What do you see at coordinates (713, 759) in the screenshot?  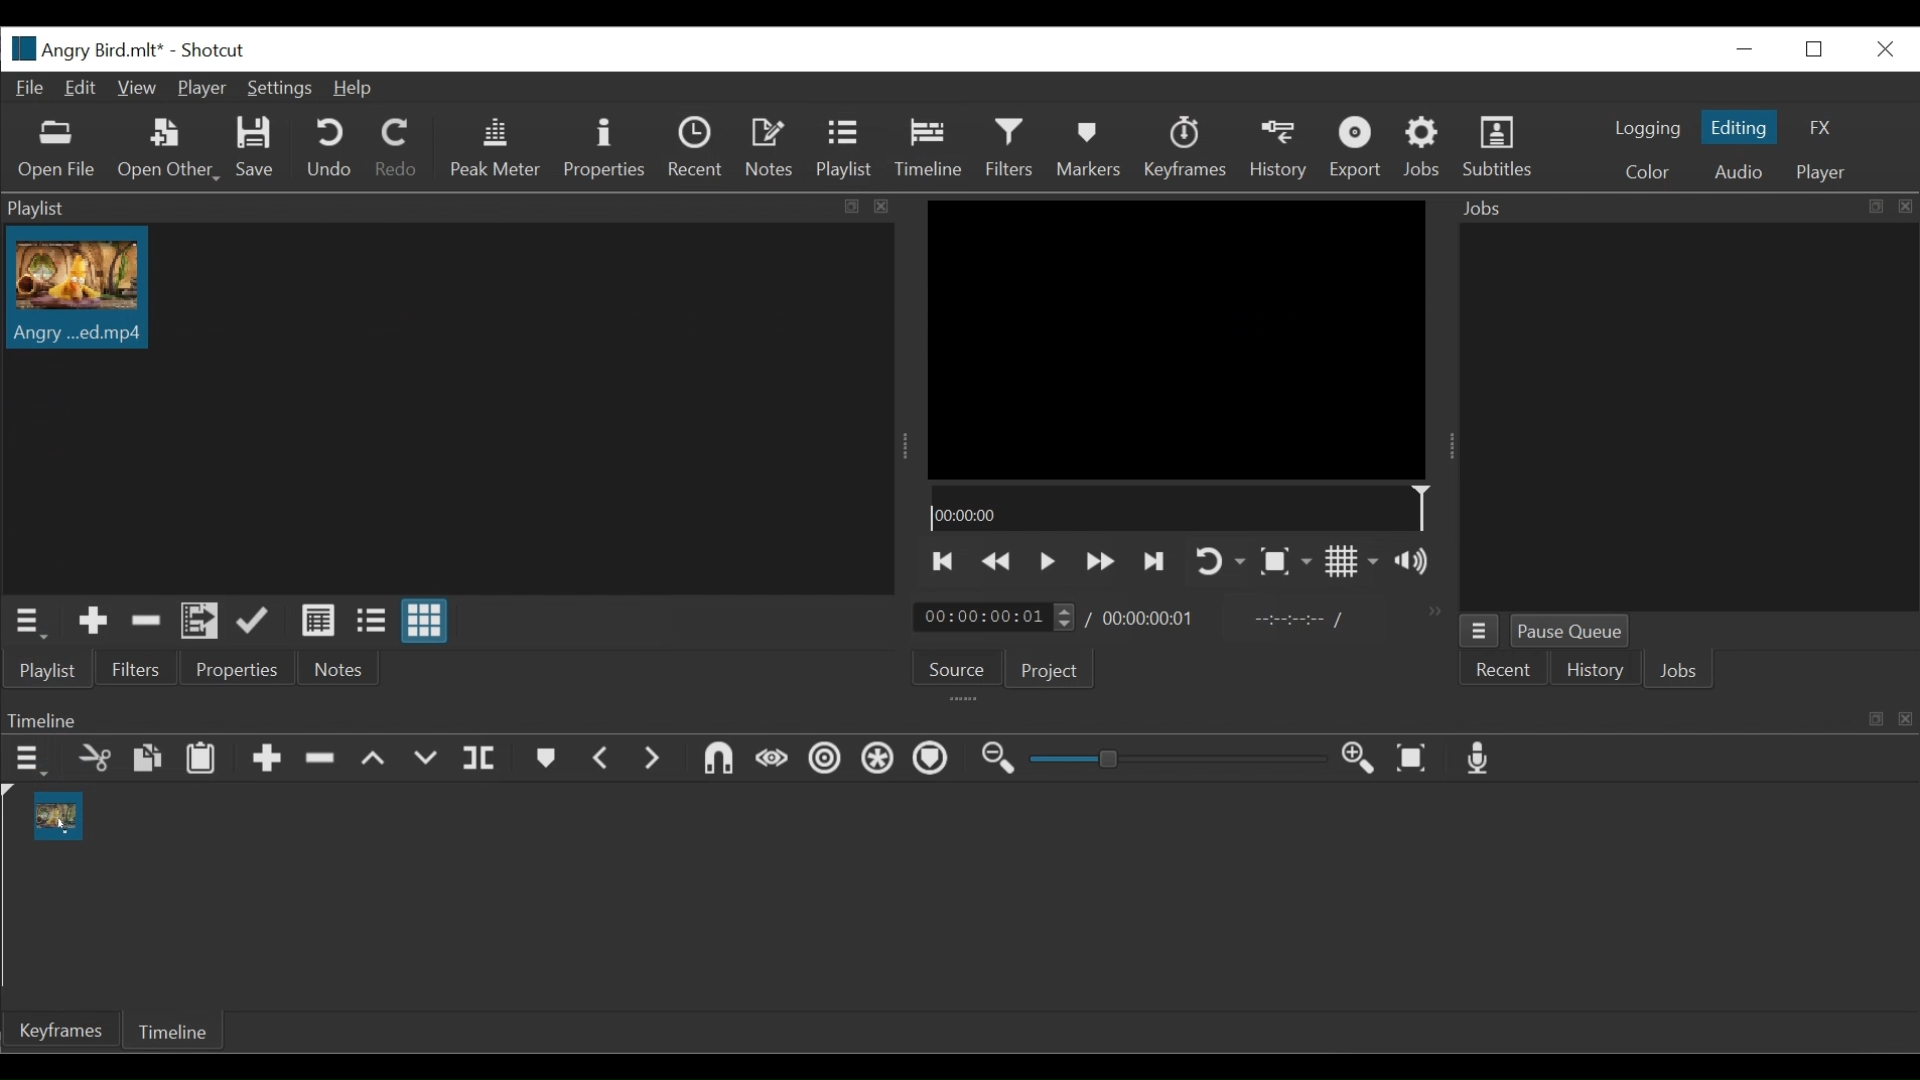 I see `Snap` at bounding box center [713, 759].